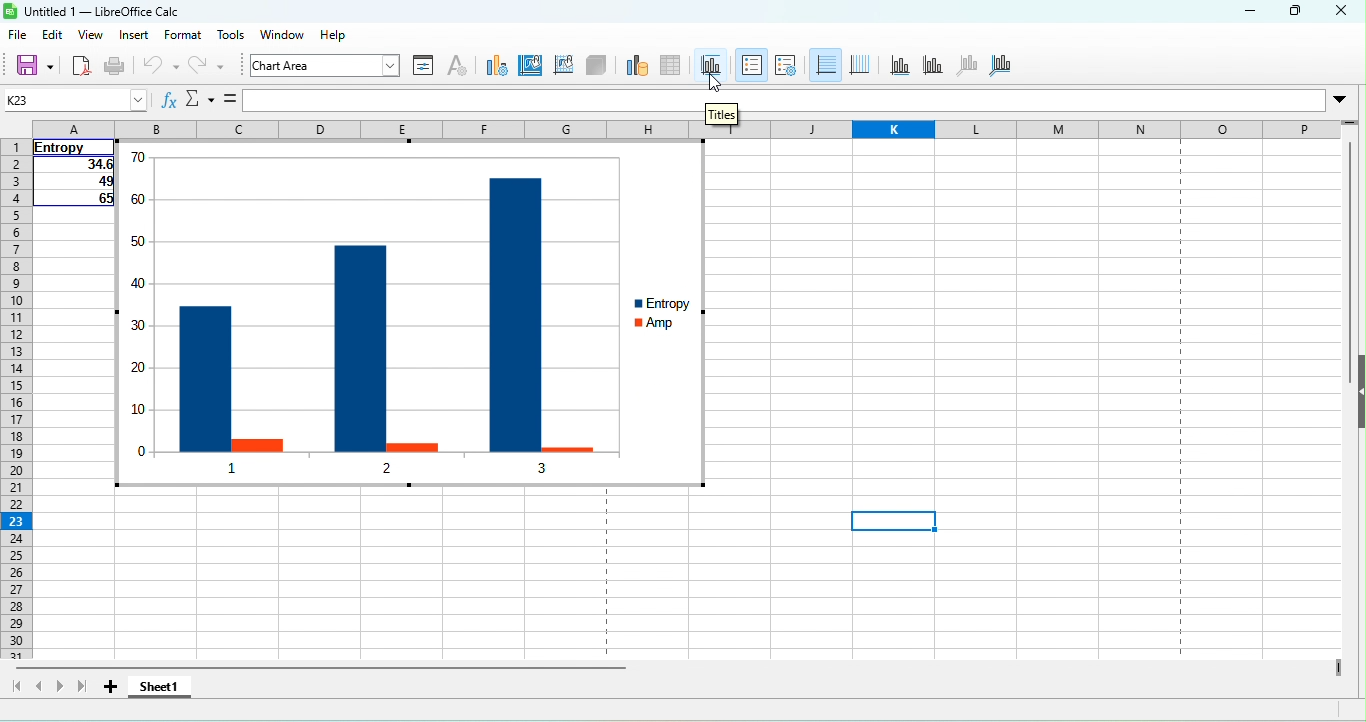 Image resolution: width=1366 pixels, height=722 pixels. What do you see at coordinates (91, 36) in the screenshot?
I see `view` at bounding box center [91, 36].